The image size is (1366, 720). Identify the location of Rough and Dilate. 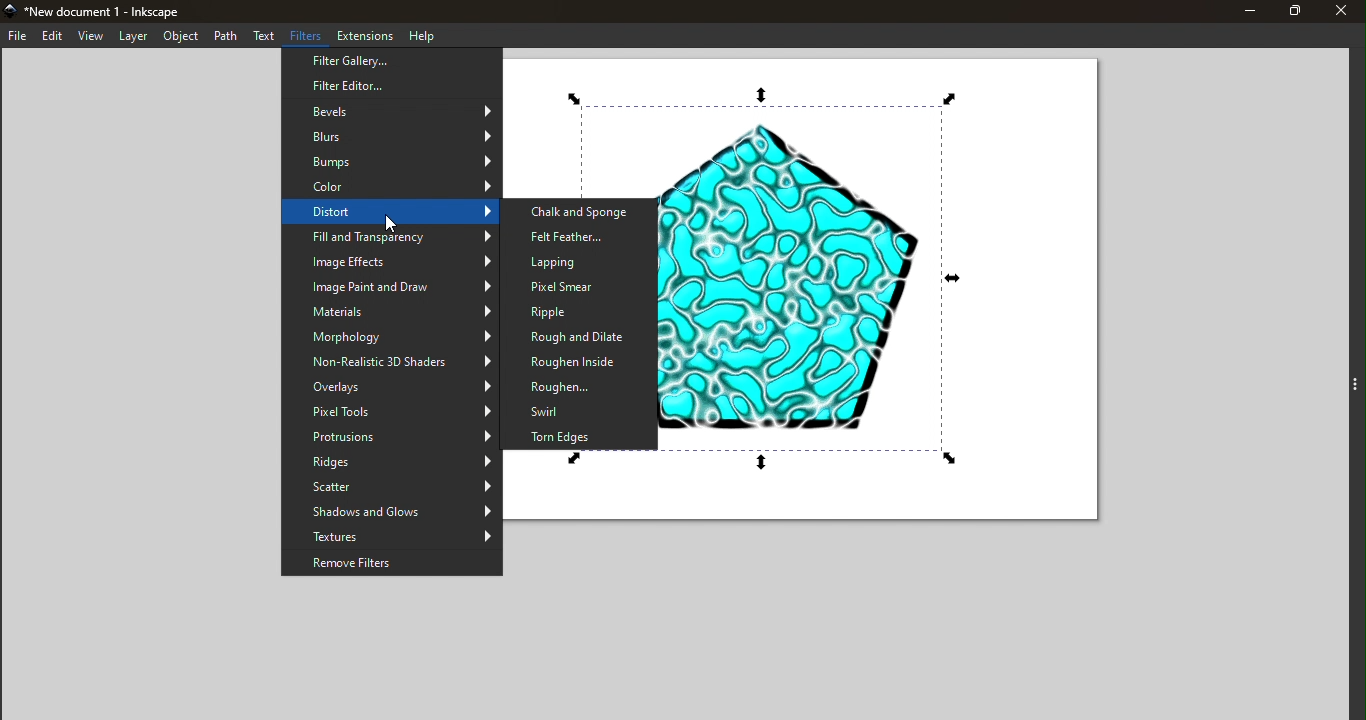
(580, 337).